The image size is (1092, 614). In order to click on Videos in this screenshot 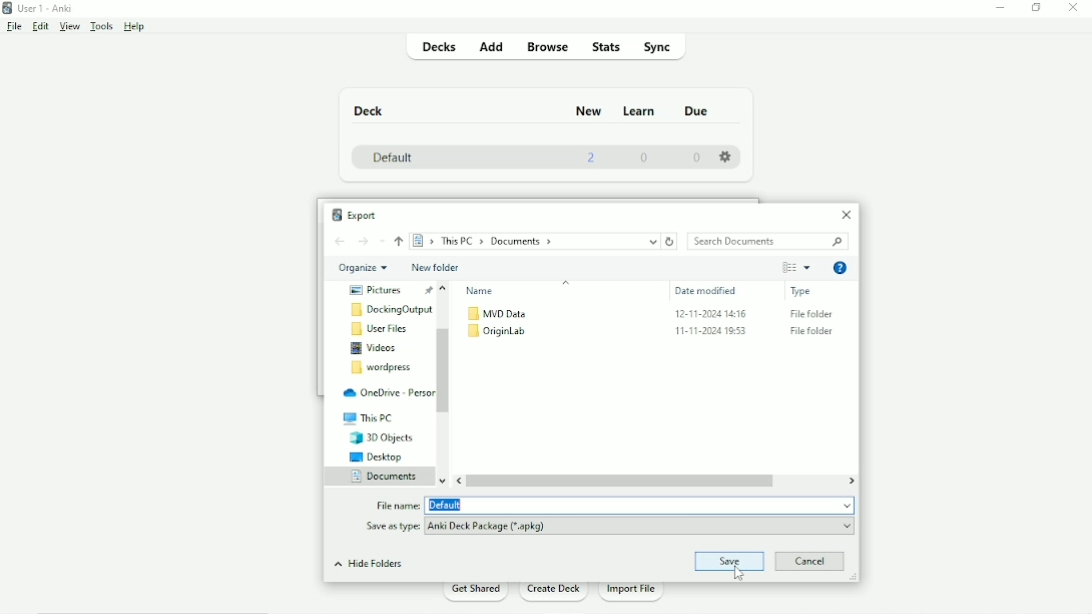, I will do `click(377, 348)`.